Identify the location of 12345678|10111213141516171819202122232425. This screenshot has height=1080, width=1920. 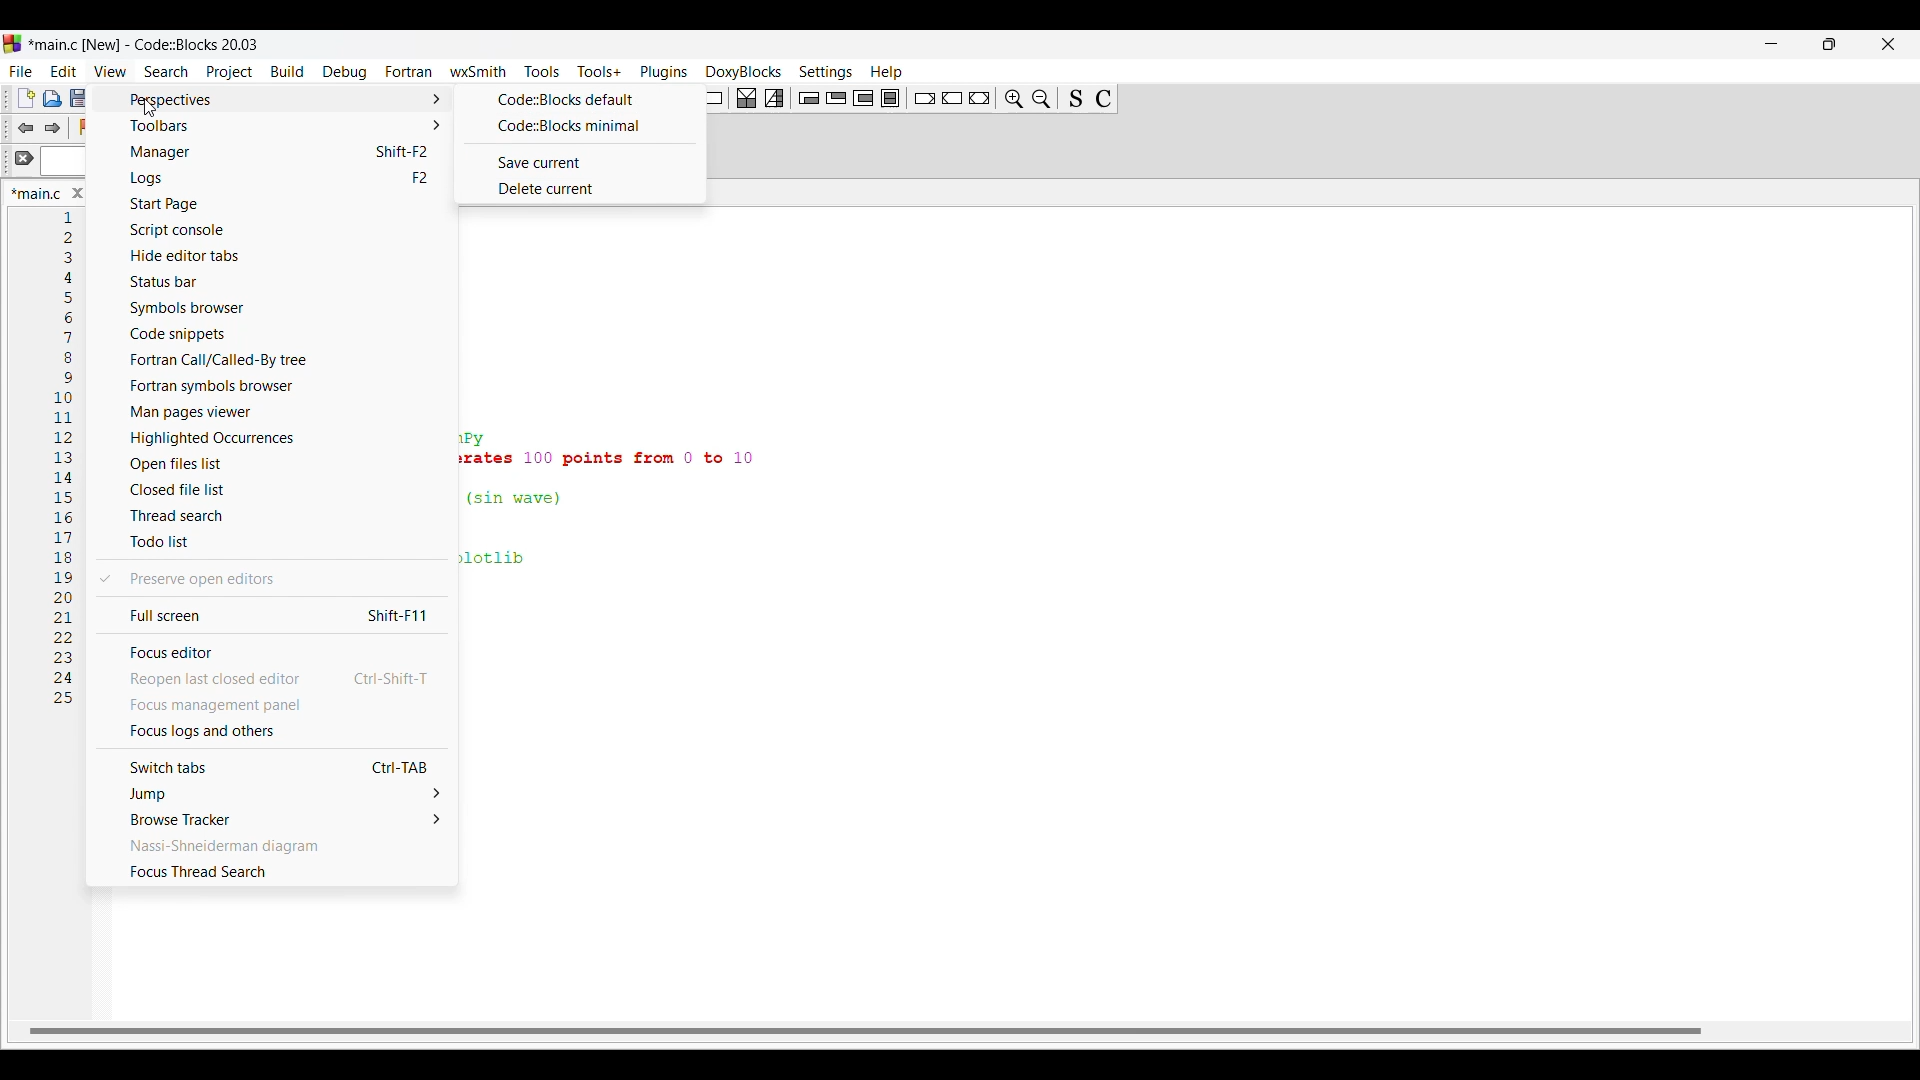
(63, 466).